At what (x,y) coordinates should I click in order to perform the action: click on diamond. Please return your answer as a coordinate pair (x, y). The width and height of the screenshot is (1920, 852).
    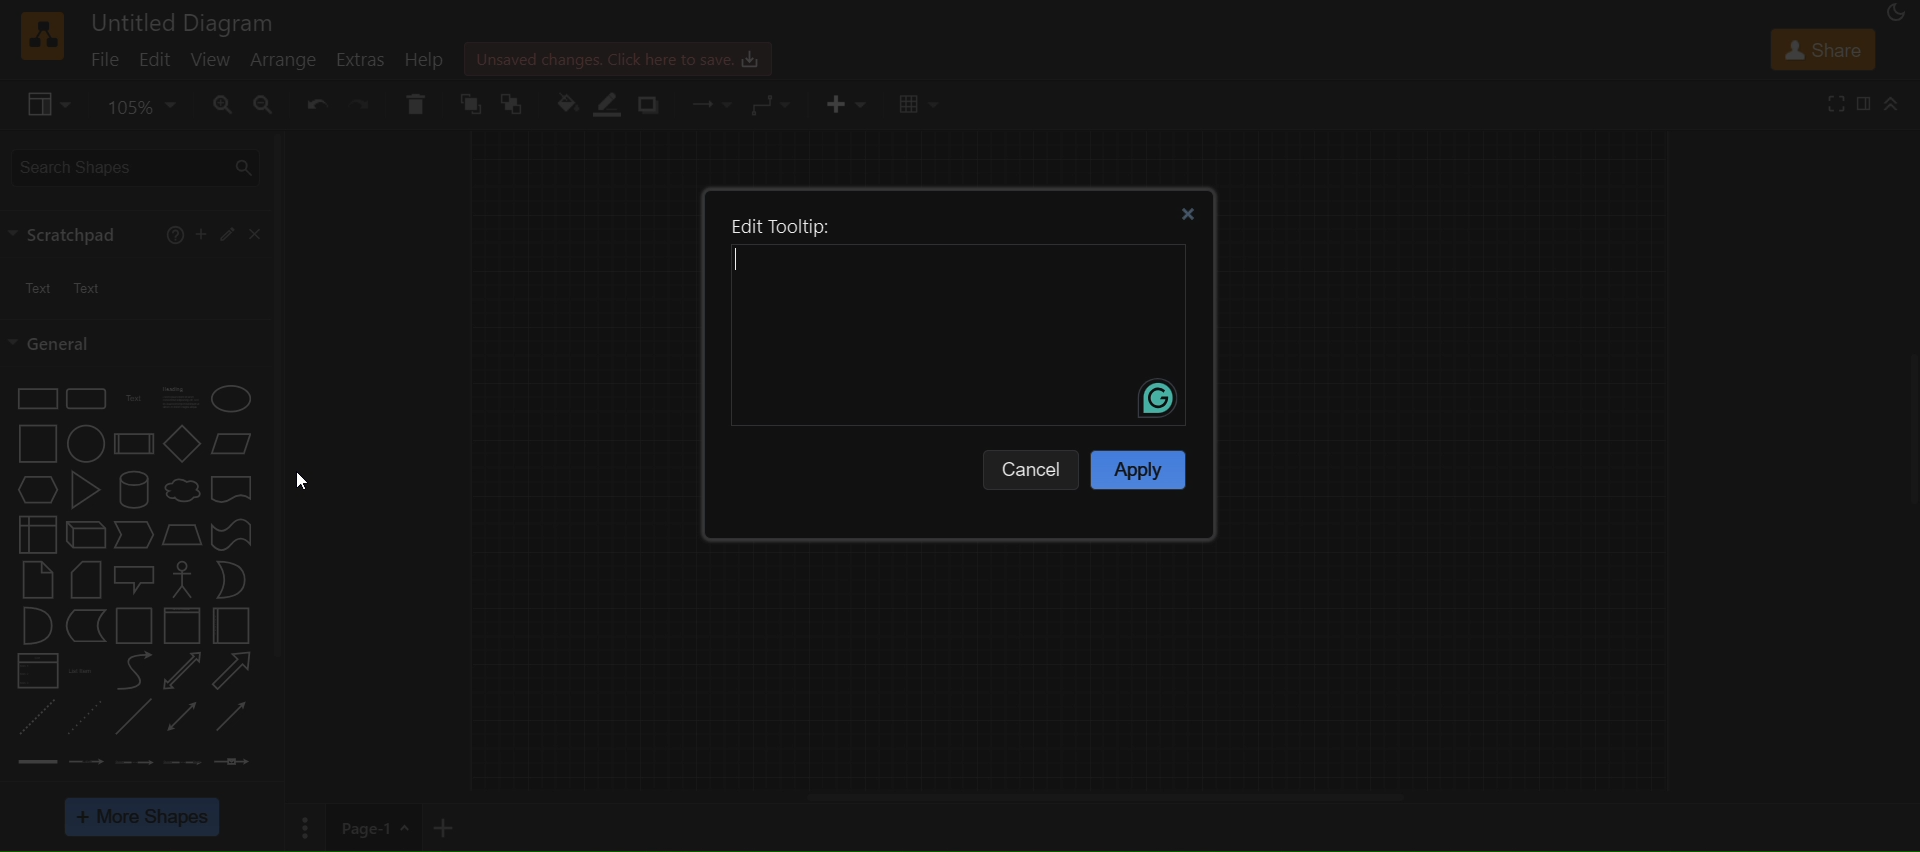
    Looking at the image, I should click on (179, 442).